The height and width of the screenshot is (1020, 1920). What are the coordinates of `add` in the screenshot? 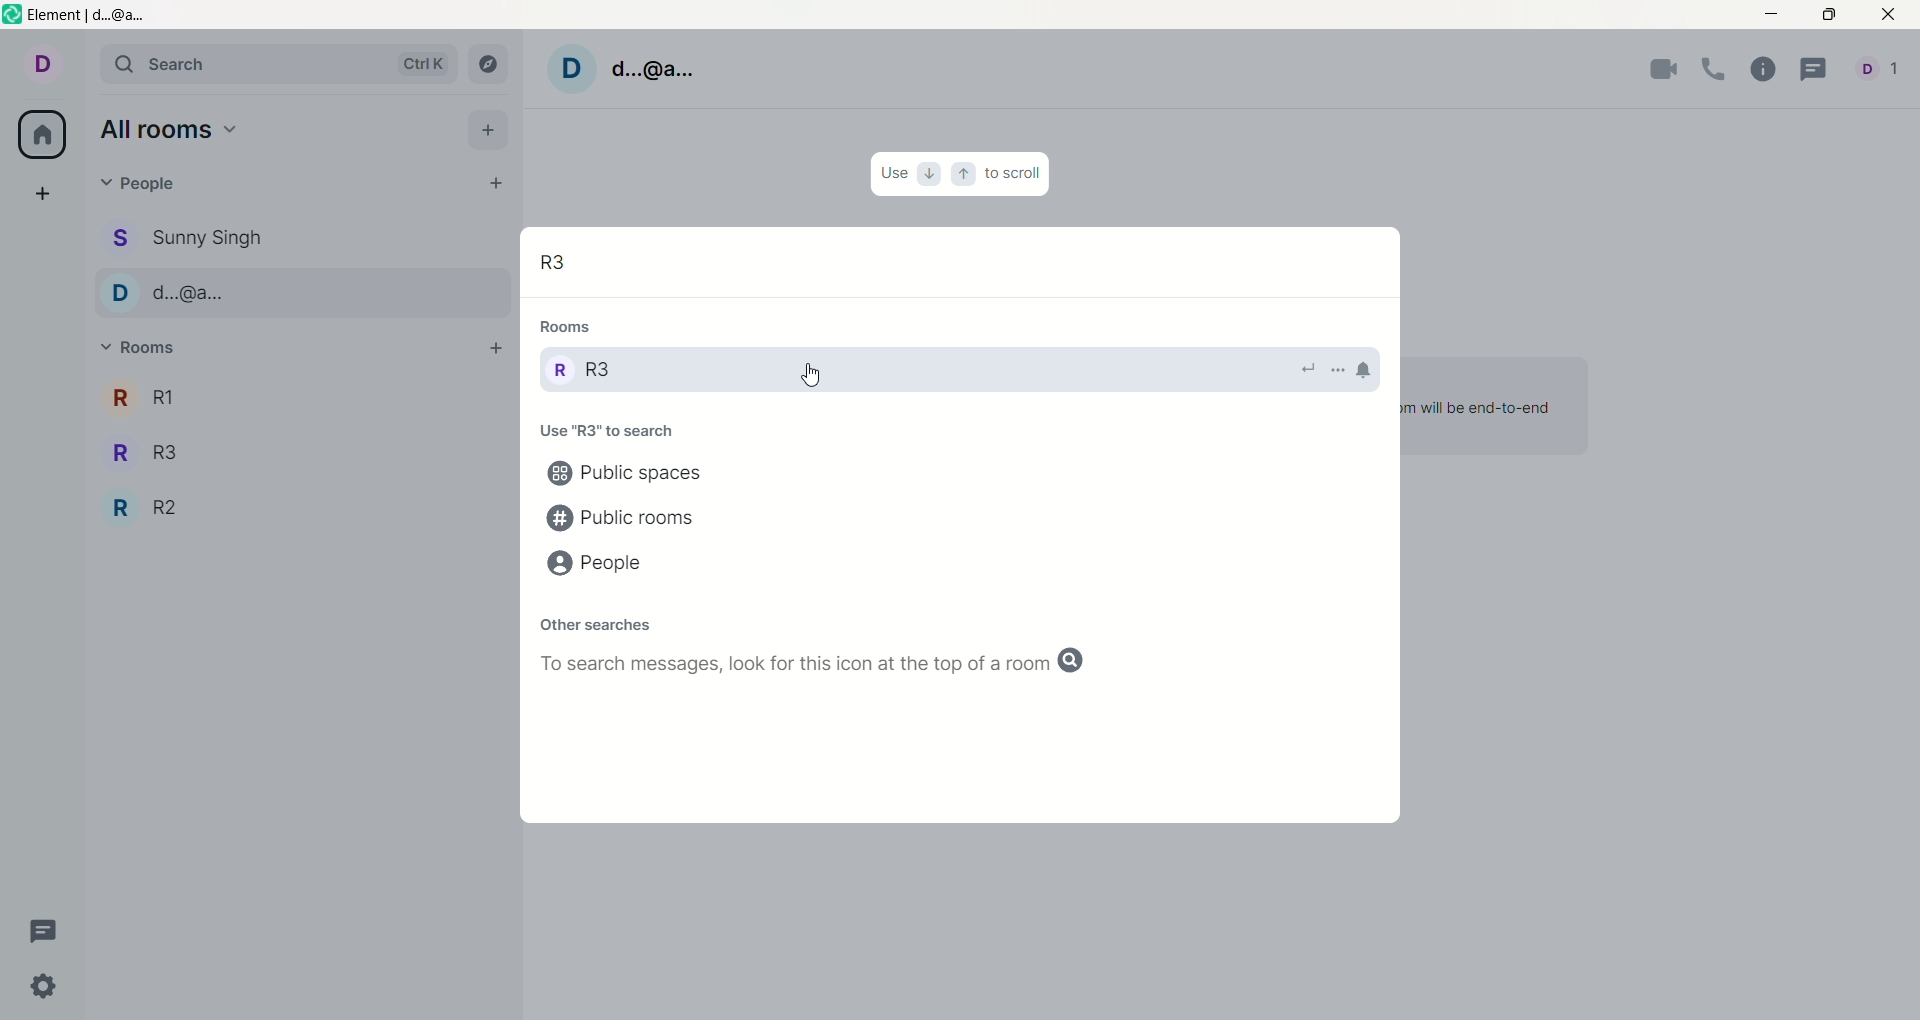 It's located at (488, 128).